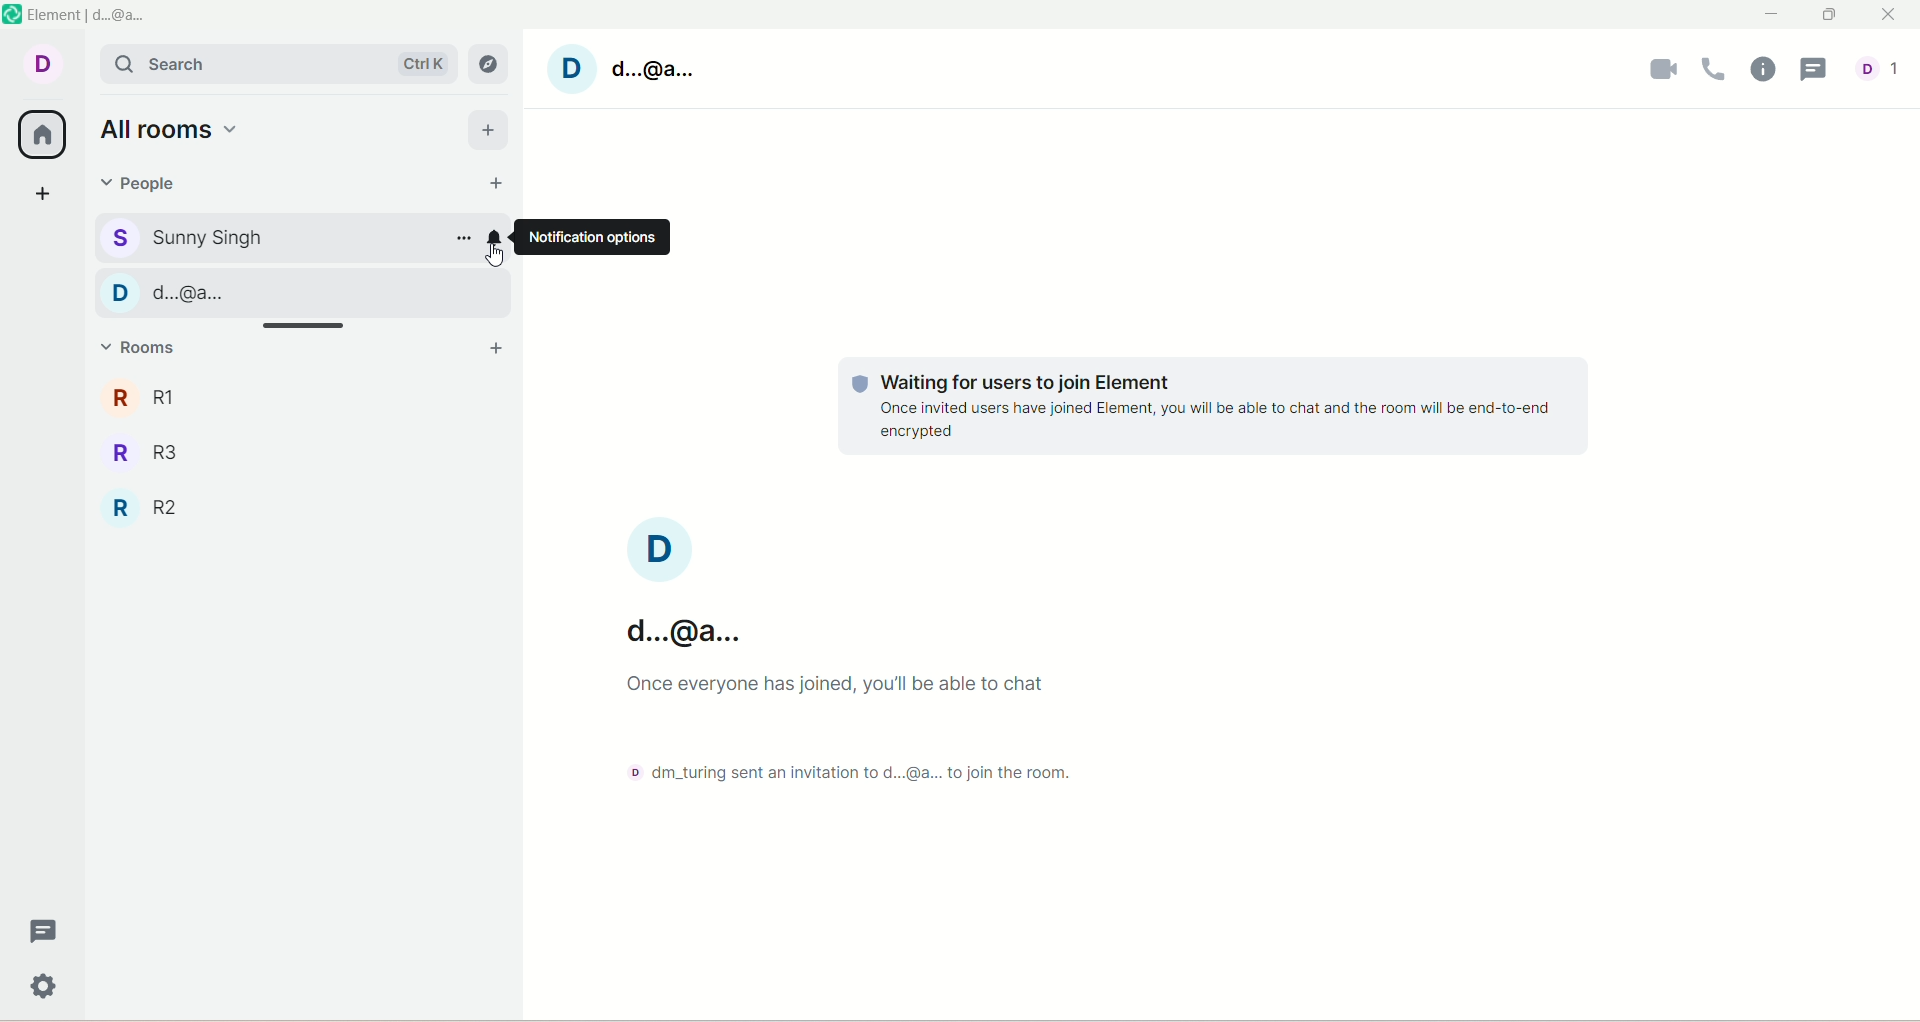 This screenshot has height=1022, width=1920. What do you see at coordinates (40, 191) in the screenshot?
I see `create a space` at bounding box center [40, 191].